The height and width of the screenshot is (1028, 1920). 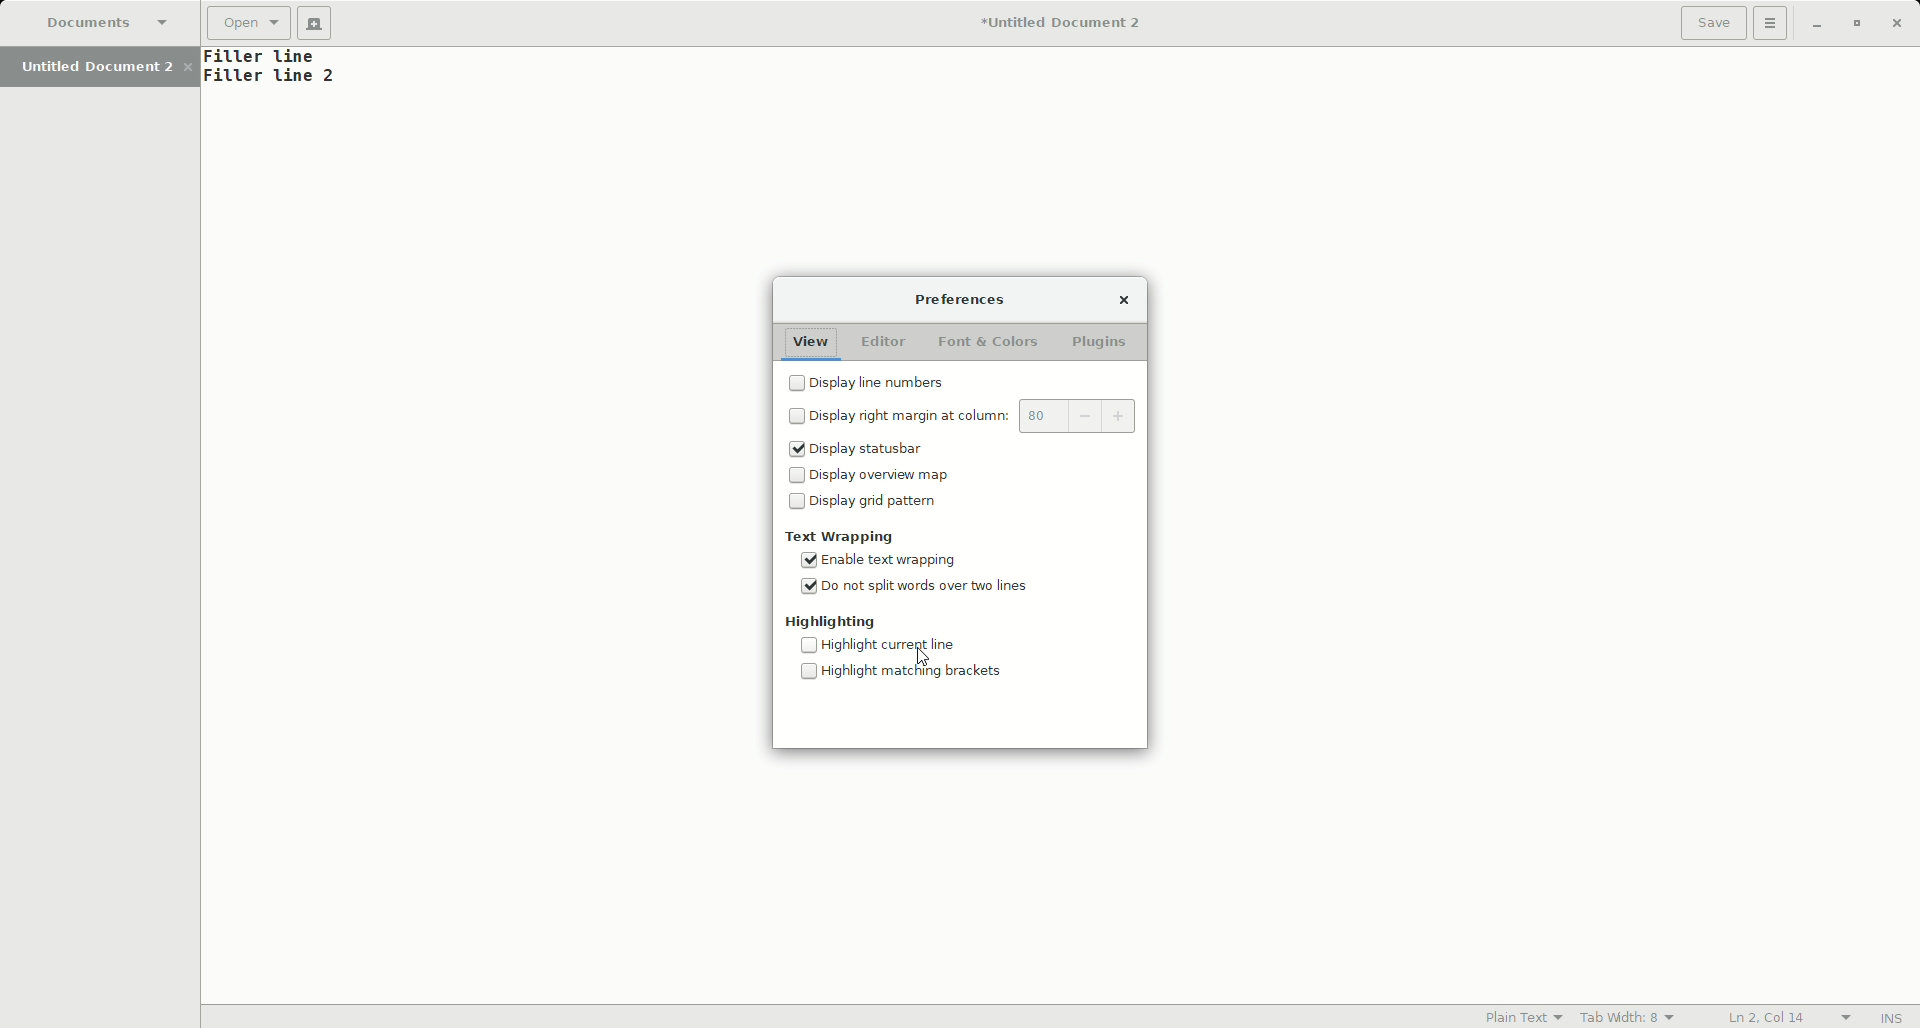 What do you see at coordinates (1517, 1016) in the screenshot?
I see `Plain Text` at bounding box center [1517, 1016].